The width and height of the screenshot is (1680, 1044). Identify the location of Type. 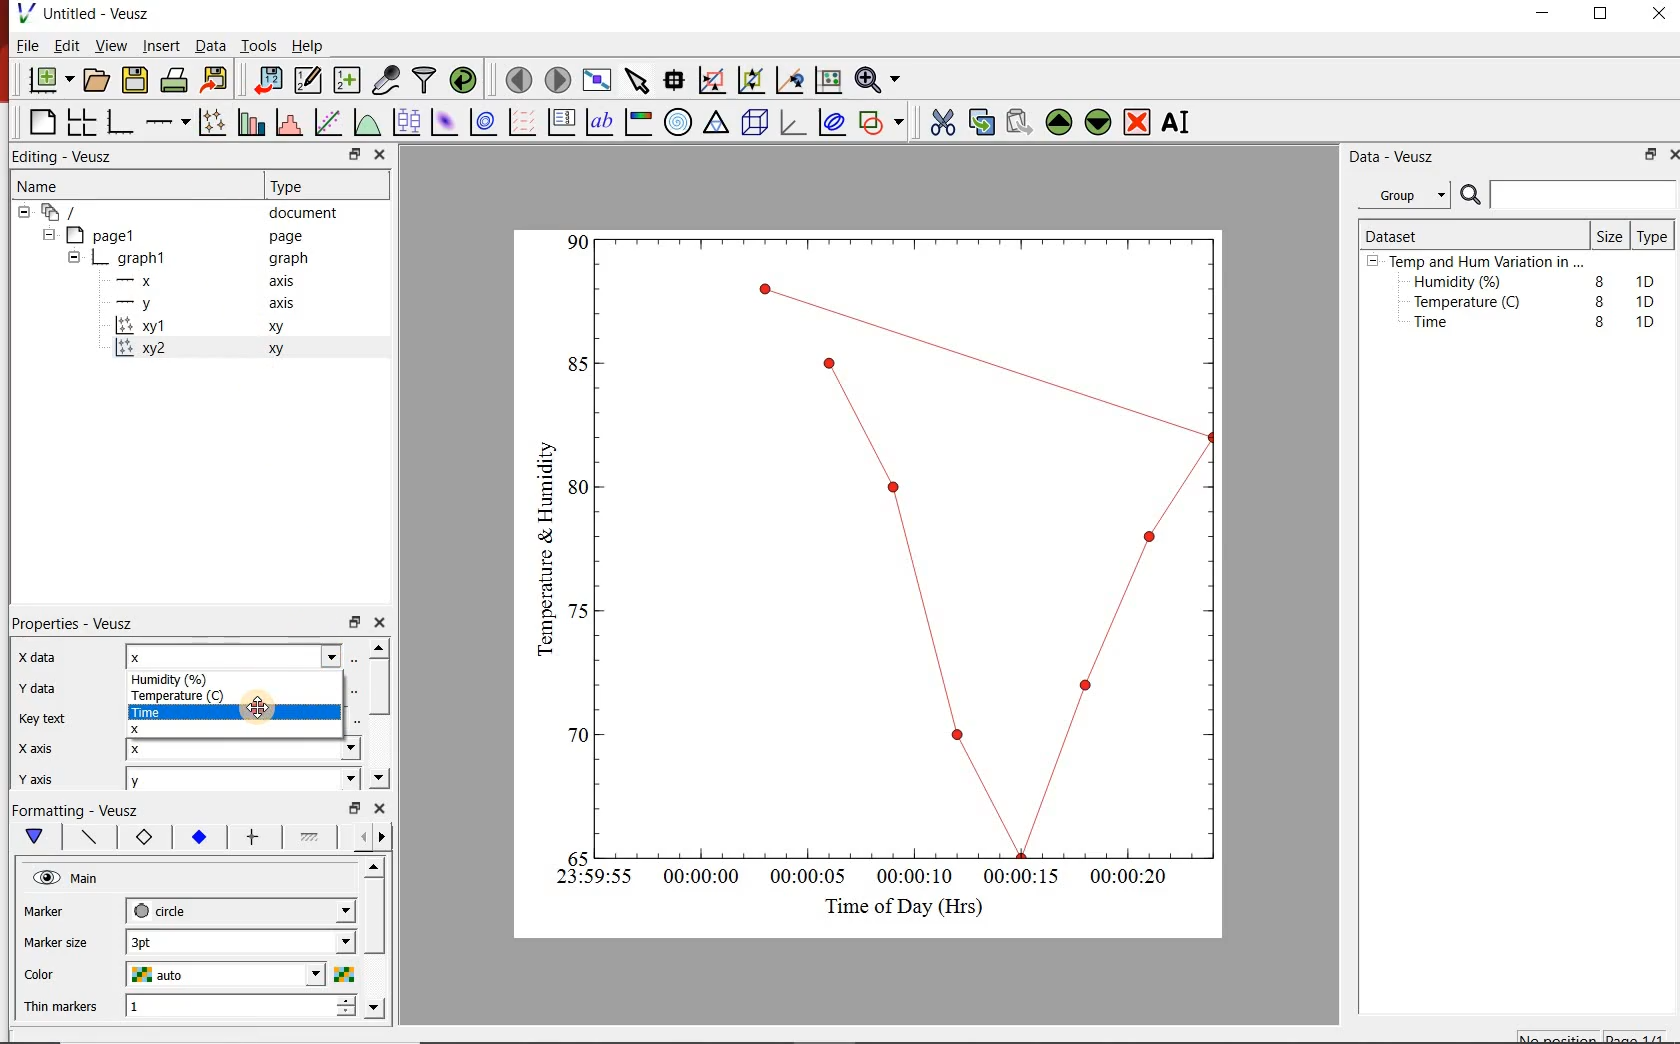
(1653, 238).